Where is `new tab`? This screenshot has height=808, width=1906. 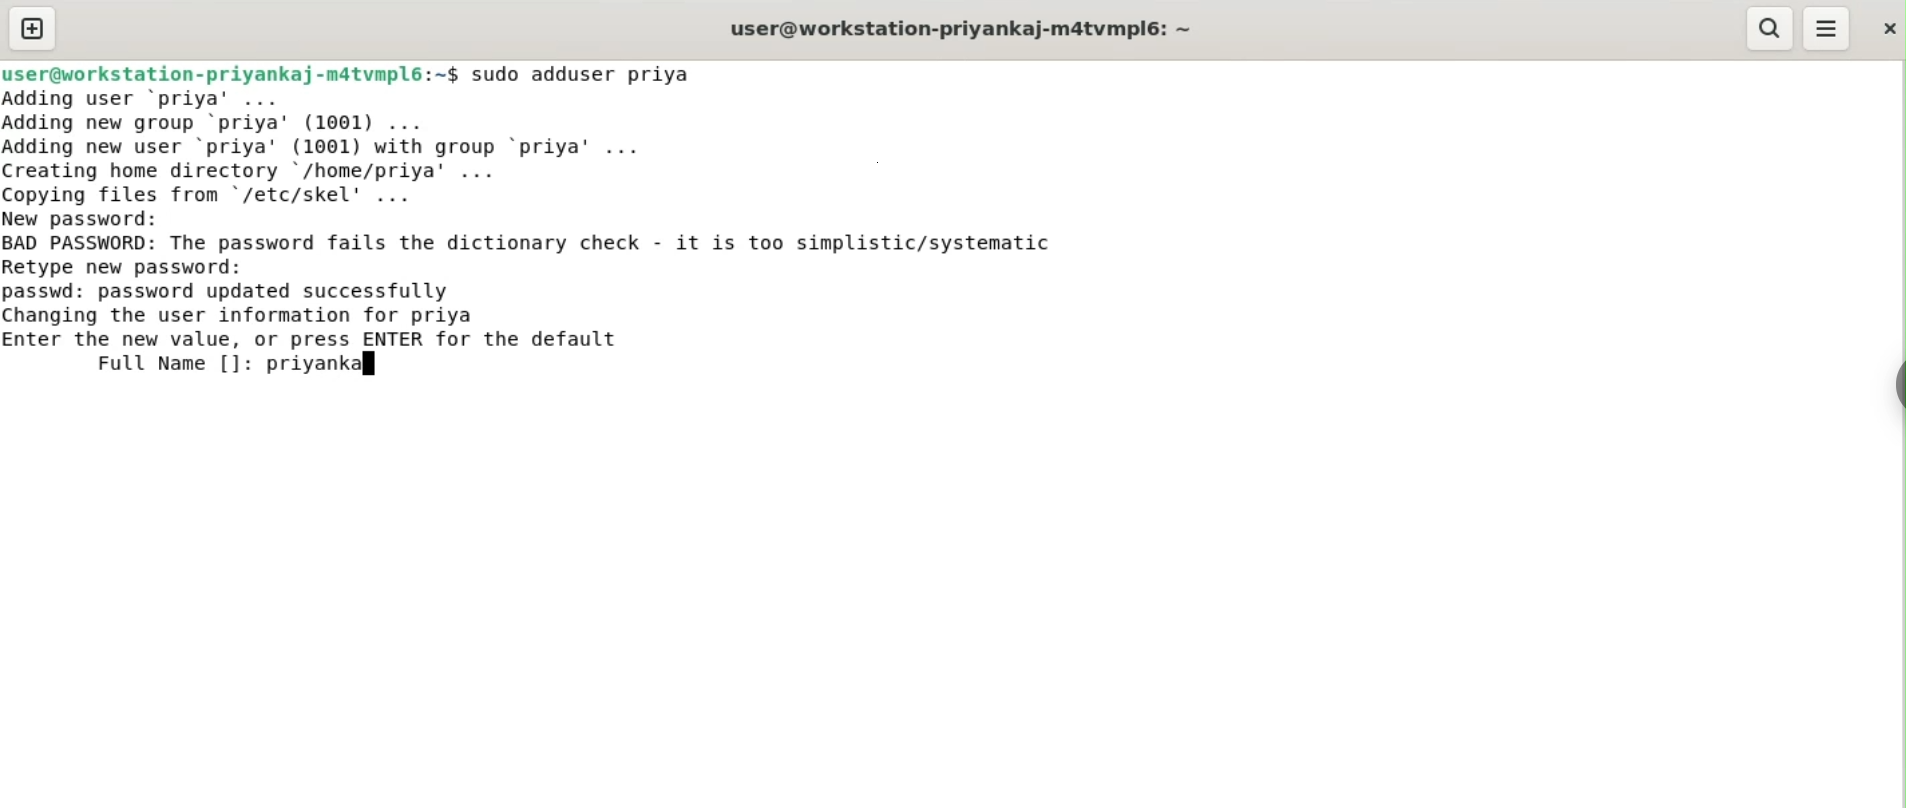 new tab is located at coordinates (33, 28).